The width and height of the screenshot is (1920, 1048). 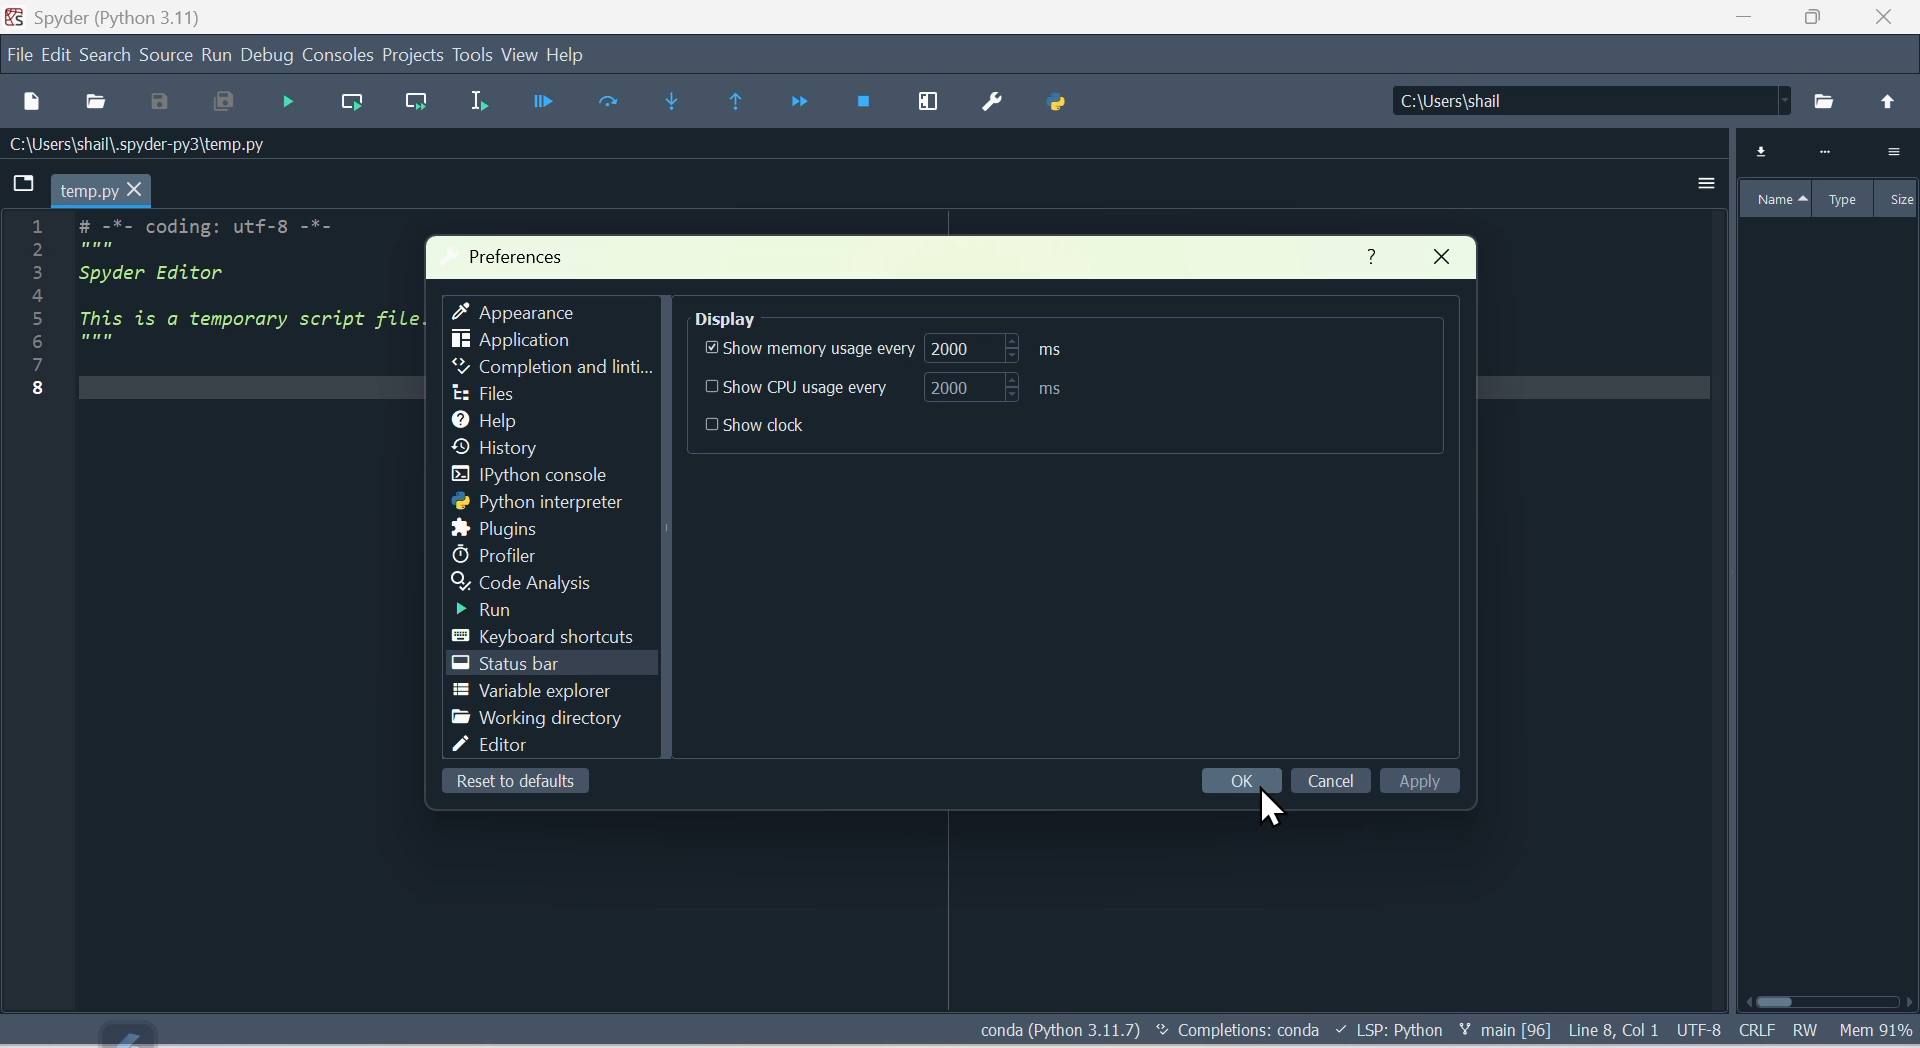 I want to click on Minimize, so click(x=1749, y=20).